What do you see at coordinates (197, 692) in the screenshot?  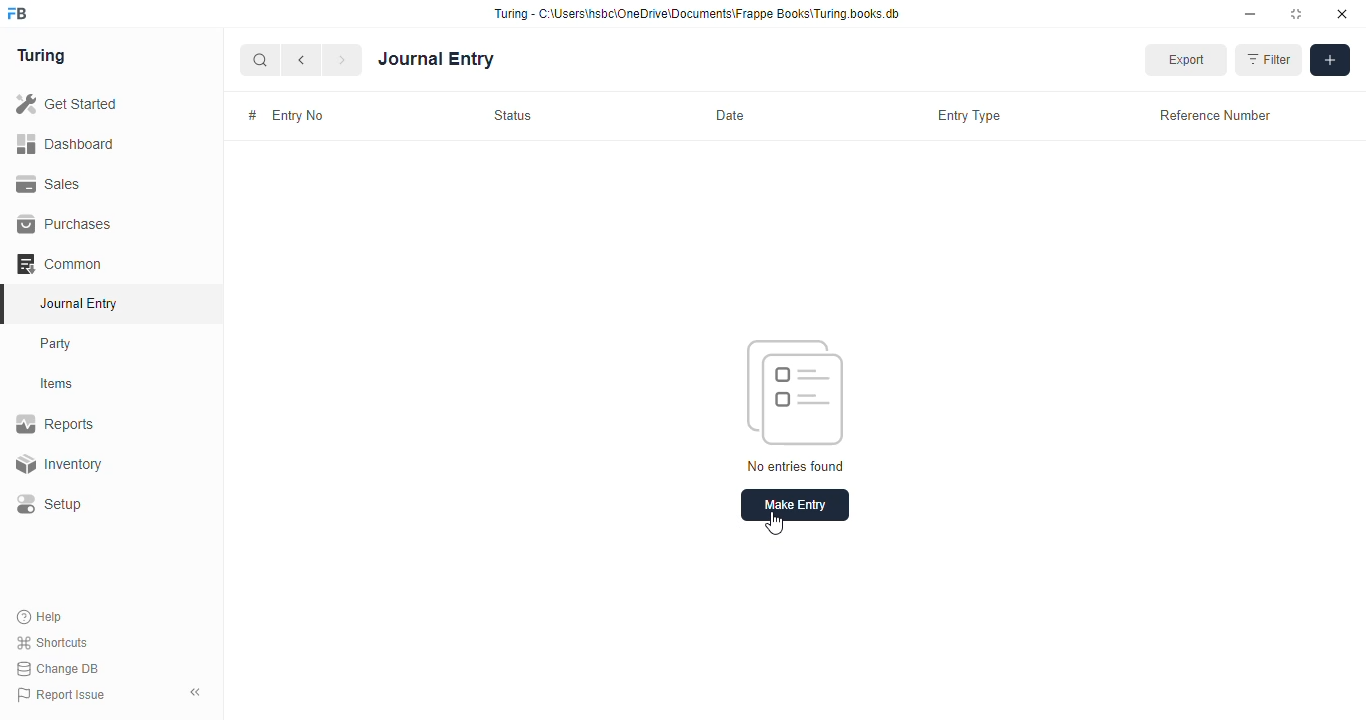 I see `toggle sidebar` at bounding box center [197, 692].